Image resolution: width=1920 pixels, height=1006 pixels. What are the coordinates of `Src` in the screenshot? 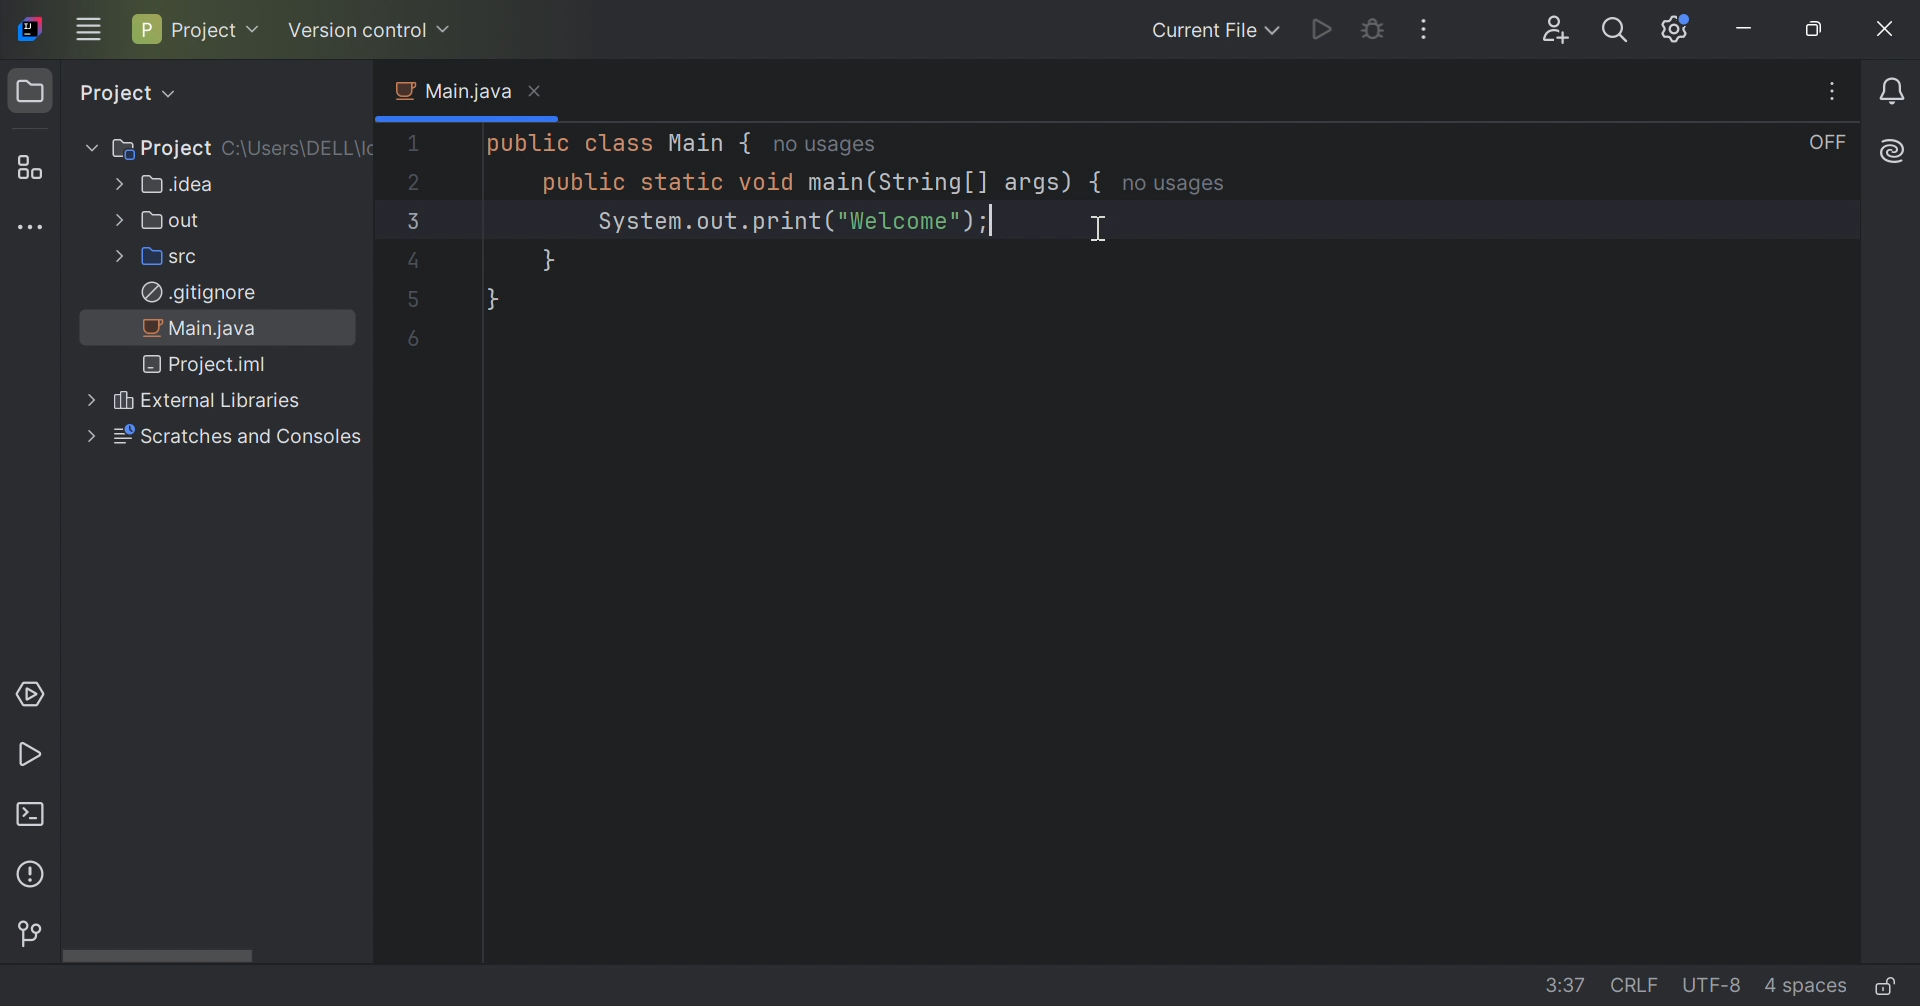 It's located at (155, 259).